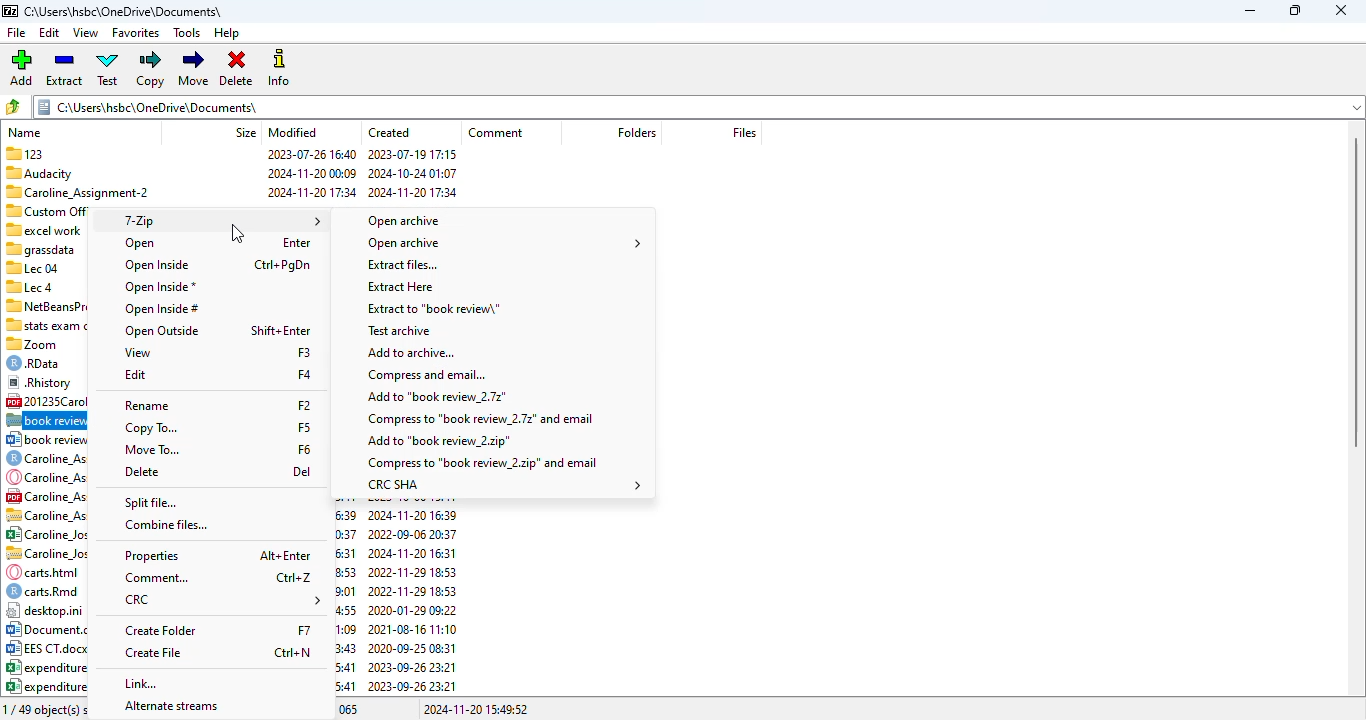  What do you see at coordinates (389, 132) in the screenshot?
I see `created` at bounding box center [389, 132].